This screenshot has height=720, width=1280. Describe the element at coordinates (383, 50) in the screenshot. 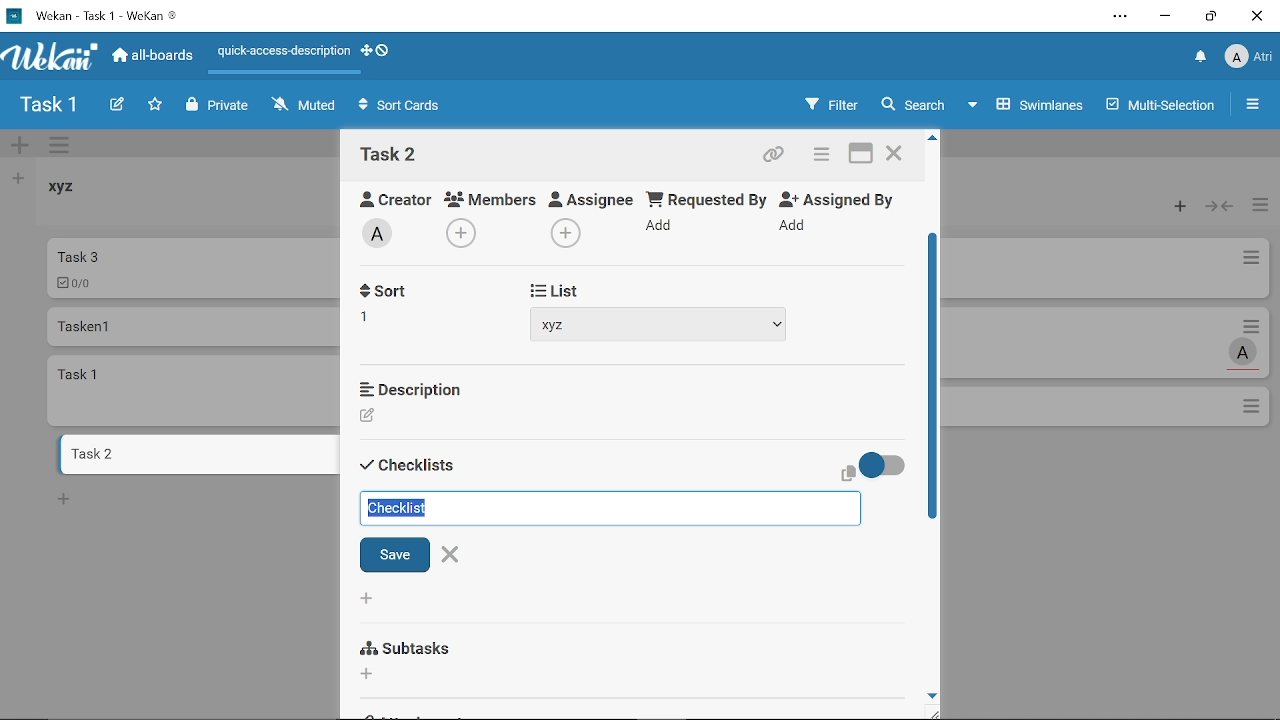

I see `Show desktop drag handlws` at that location.